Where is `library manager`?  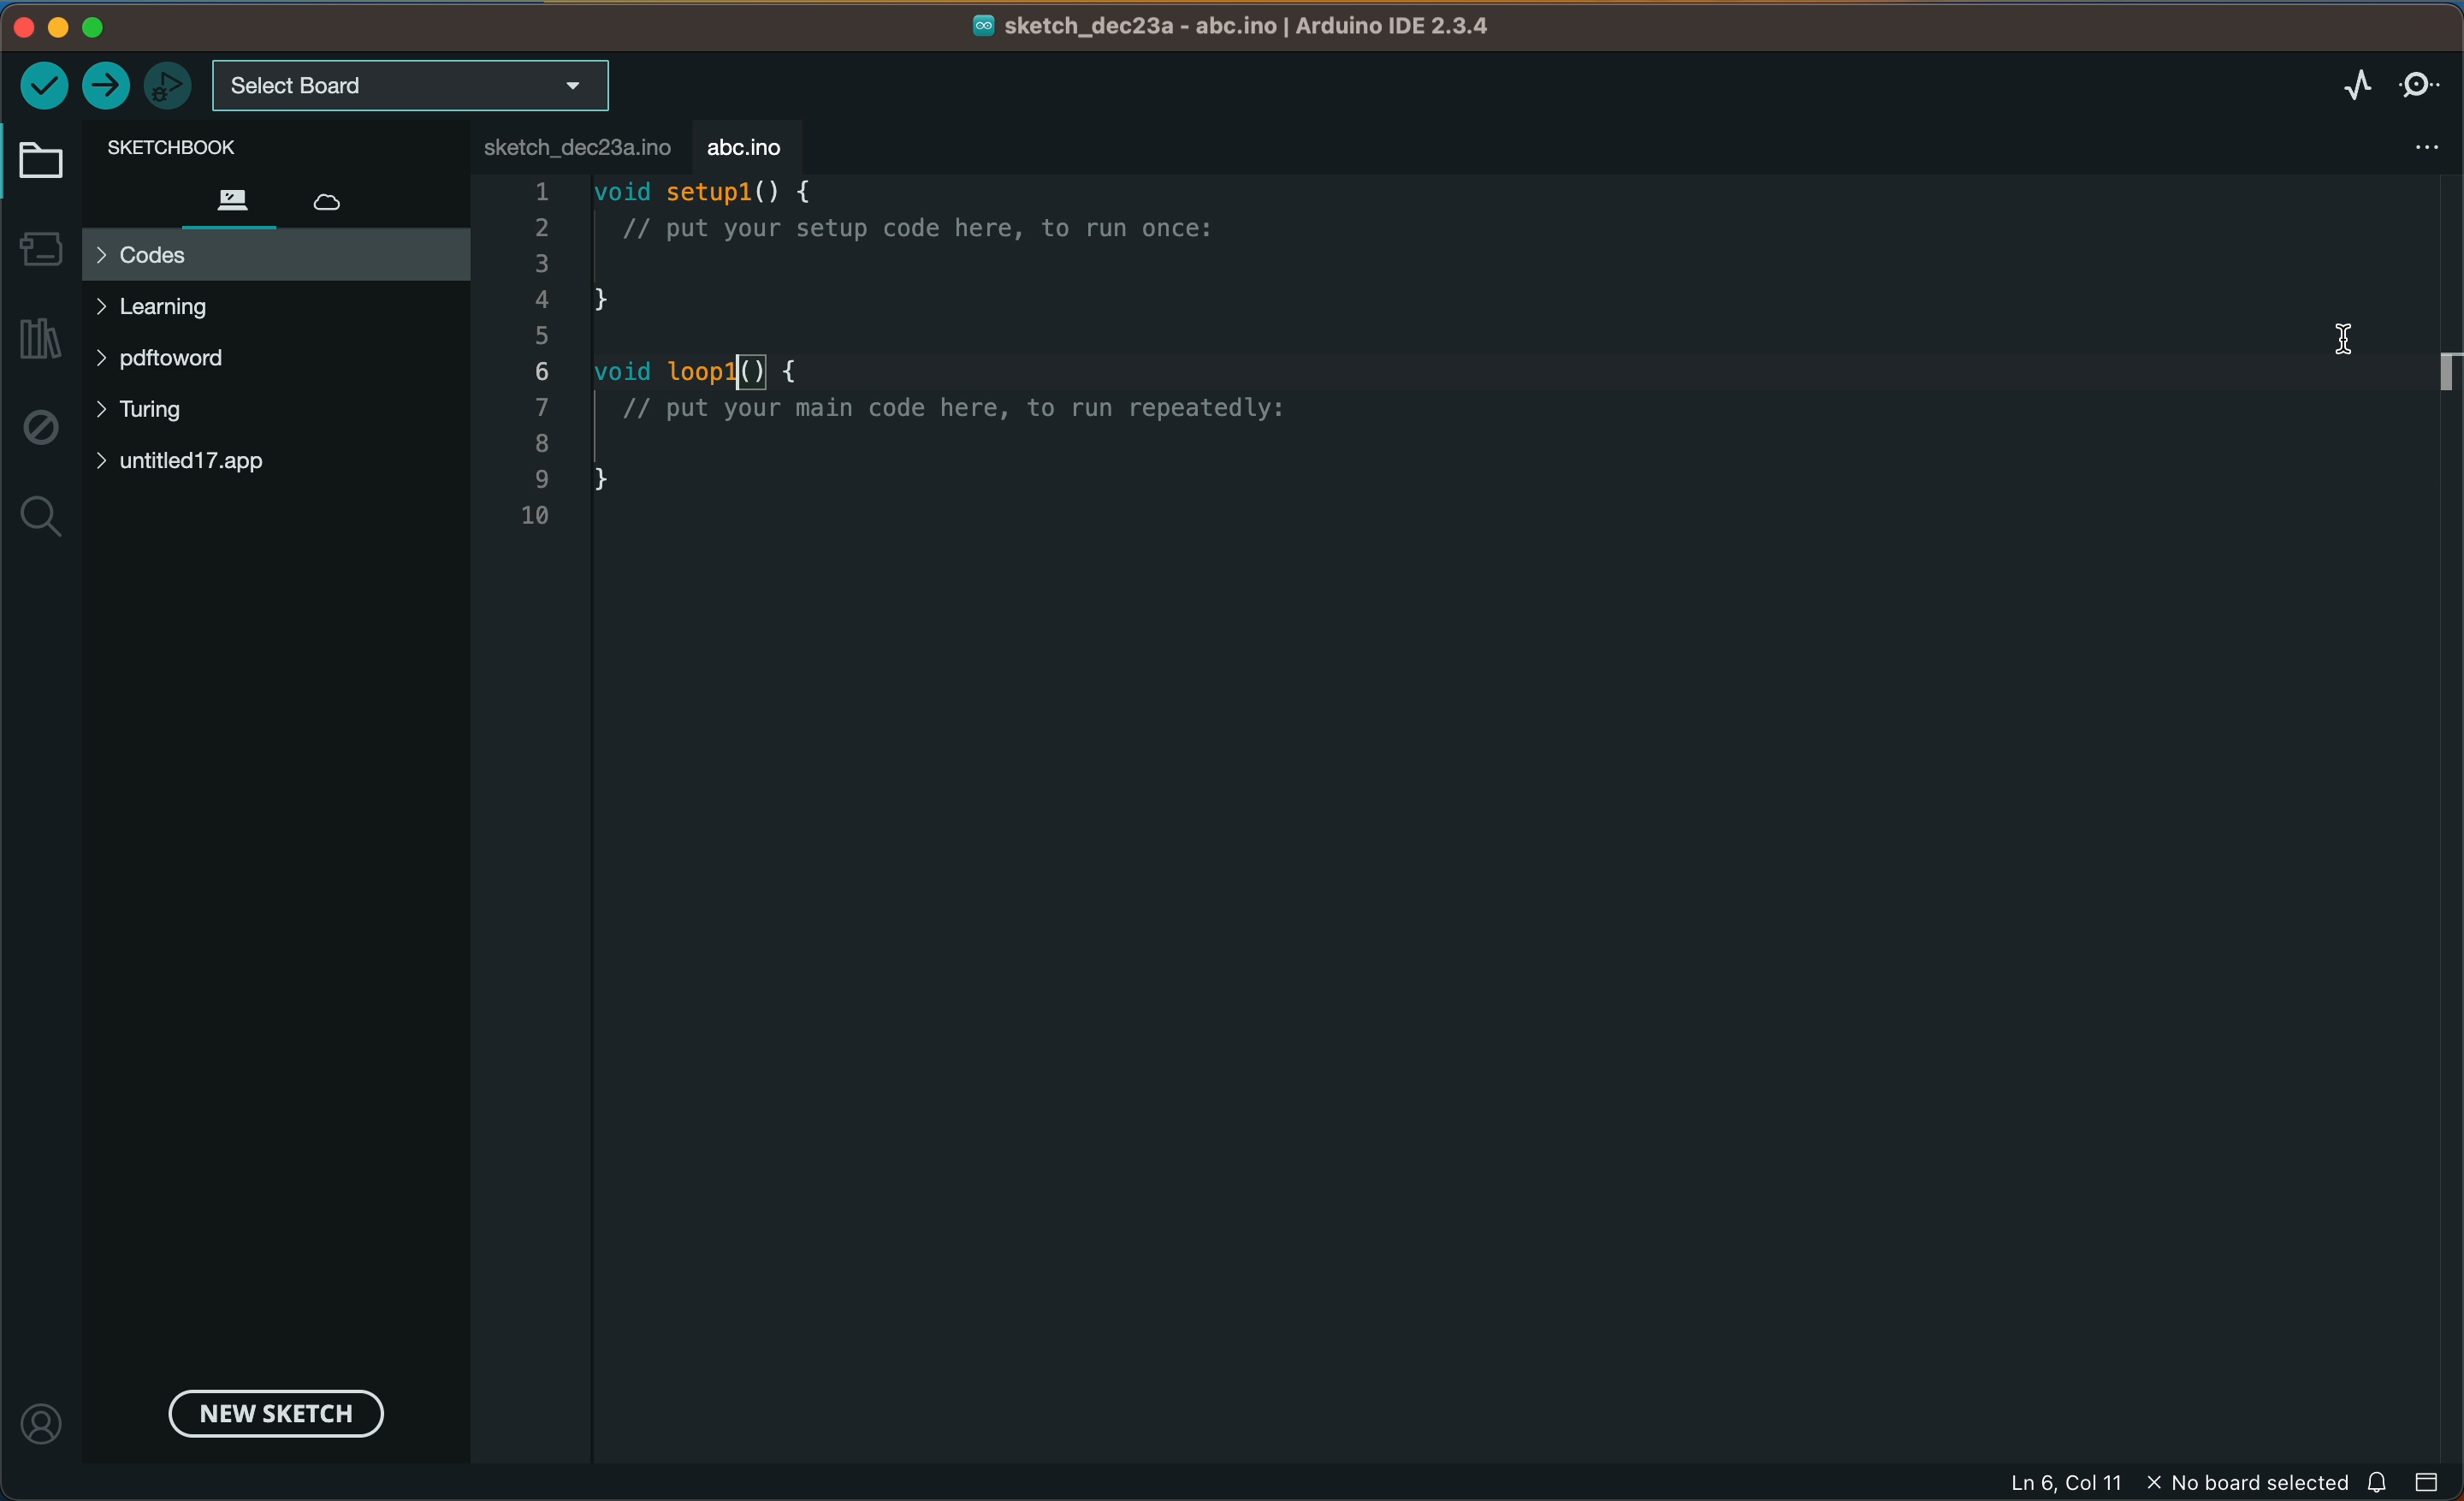
library manager is located at coordinates (37, 330).